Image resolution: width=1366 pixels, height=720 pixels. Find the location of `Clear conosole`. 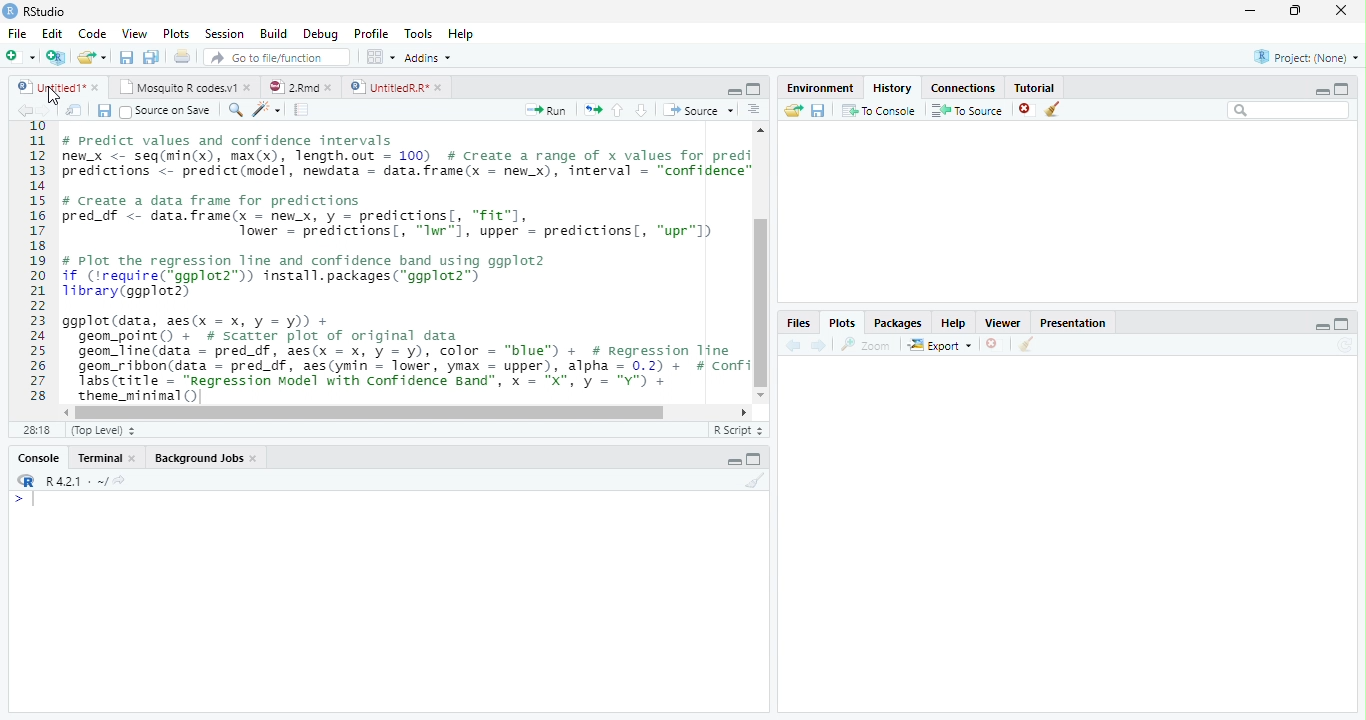

Clear conosole is located at coordinates (1029, 344).